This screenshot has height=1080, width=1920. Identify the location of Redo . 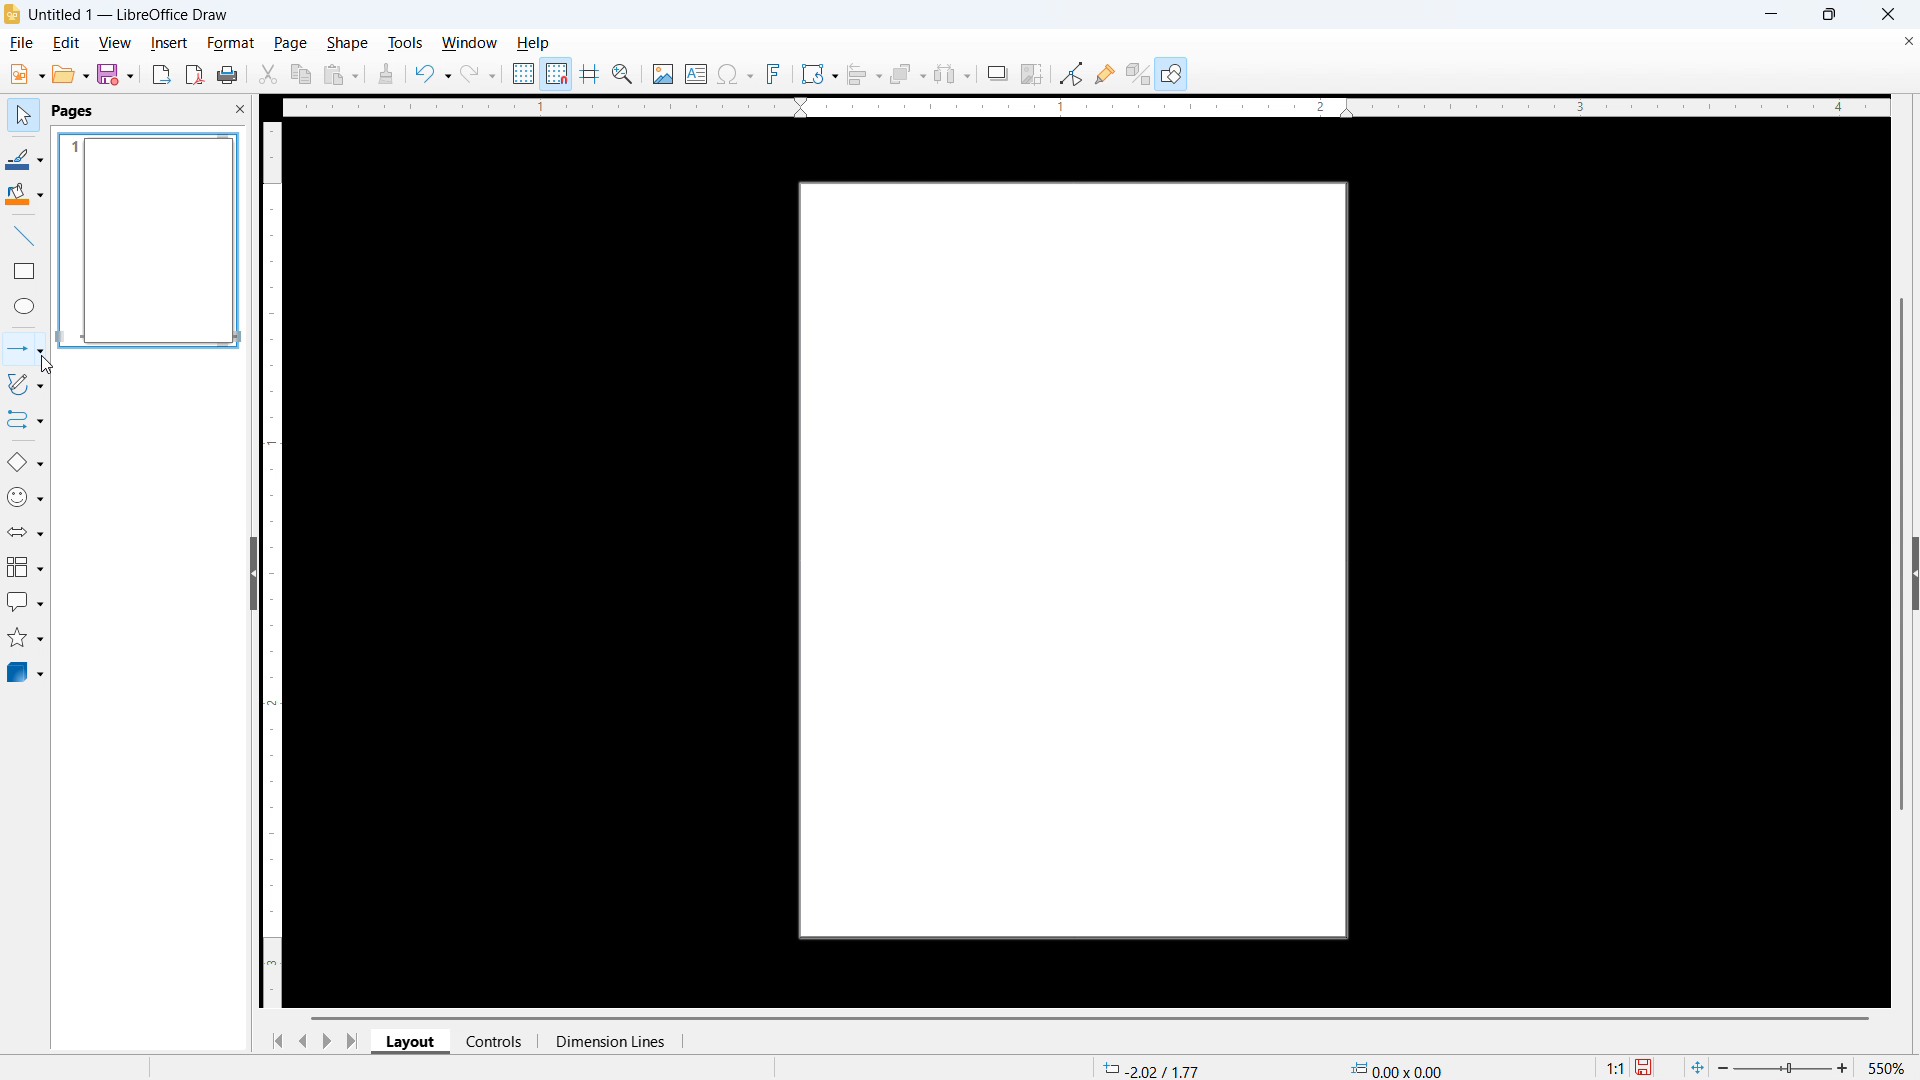
(478, 75).